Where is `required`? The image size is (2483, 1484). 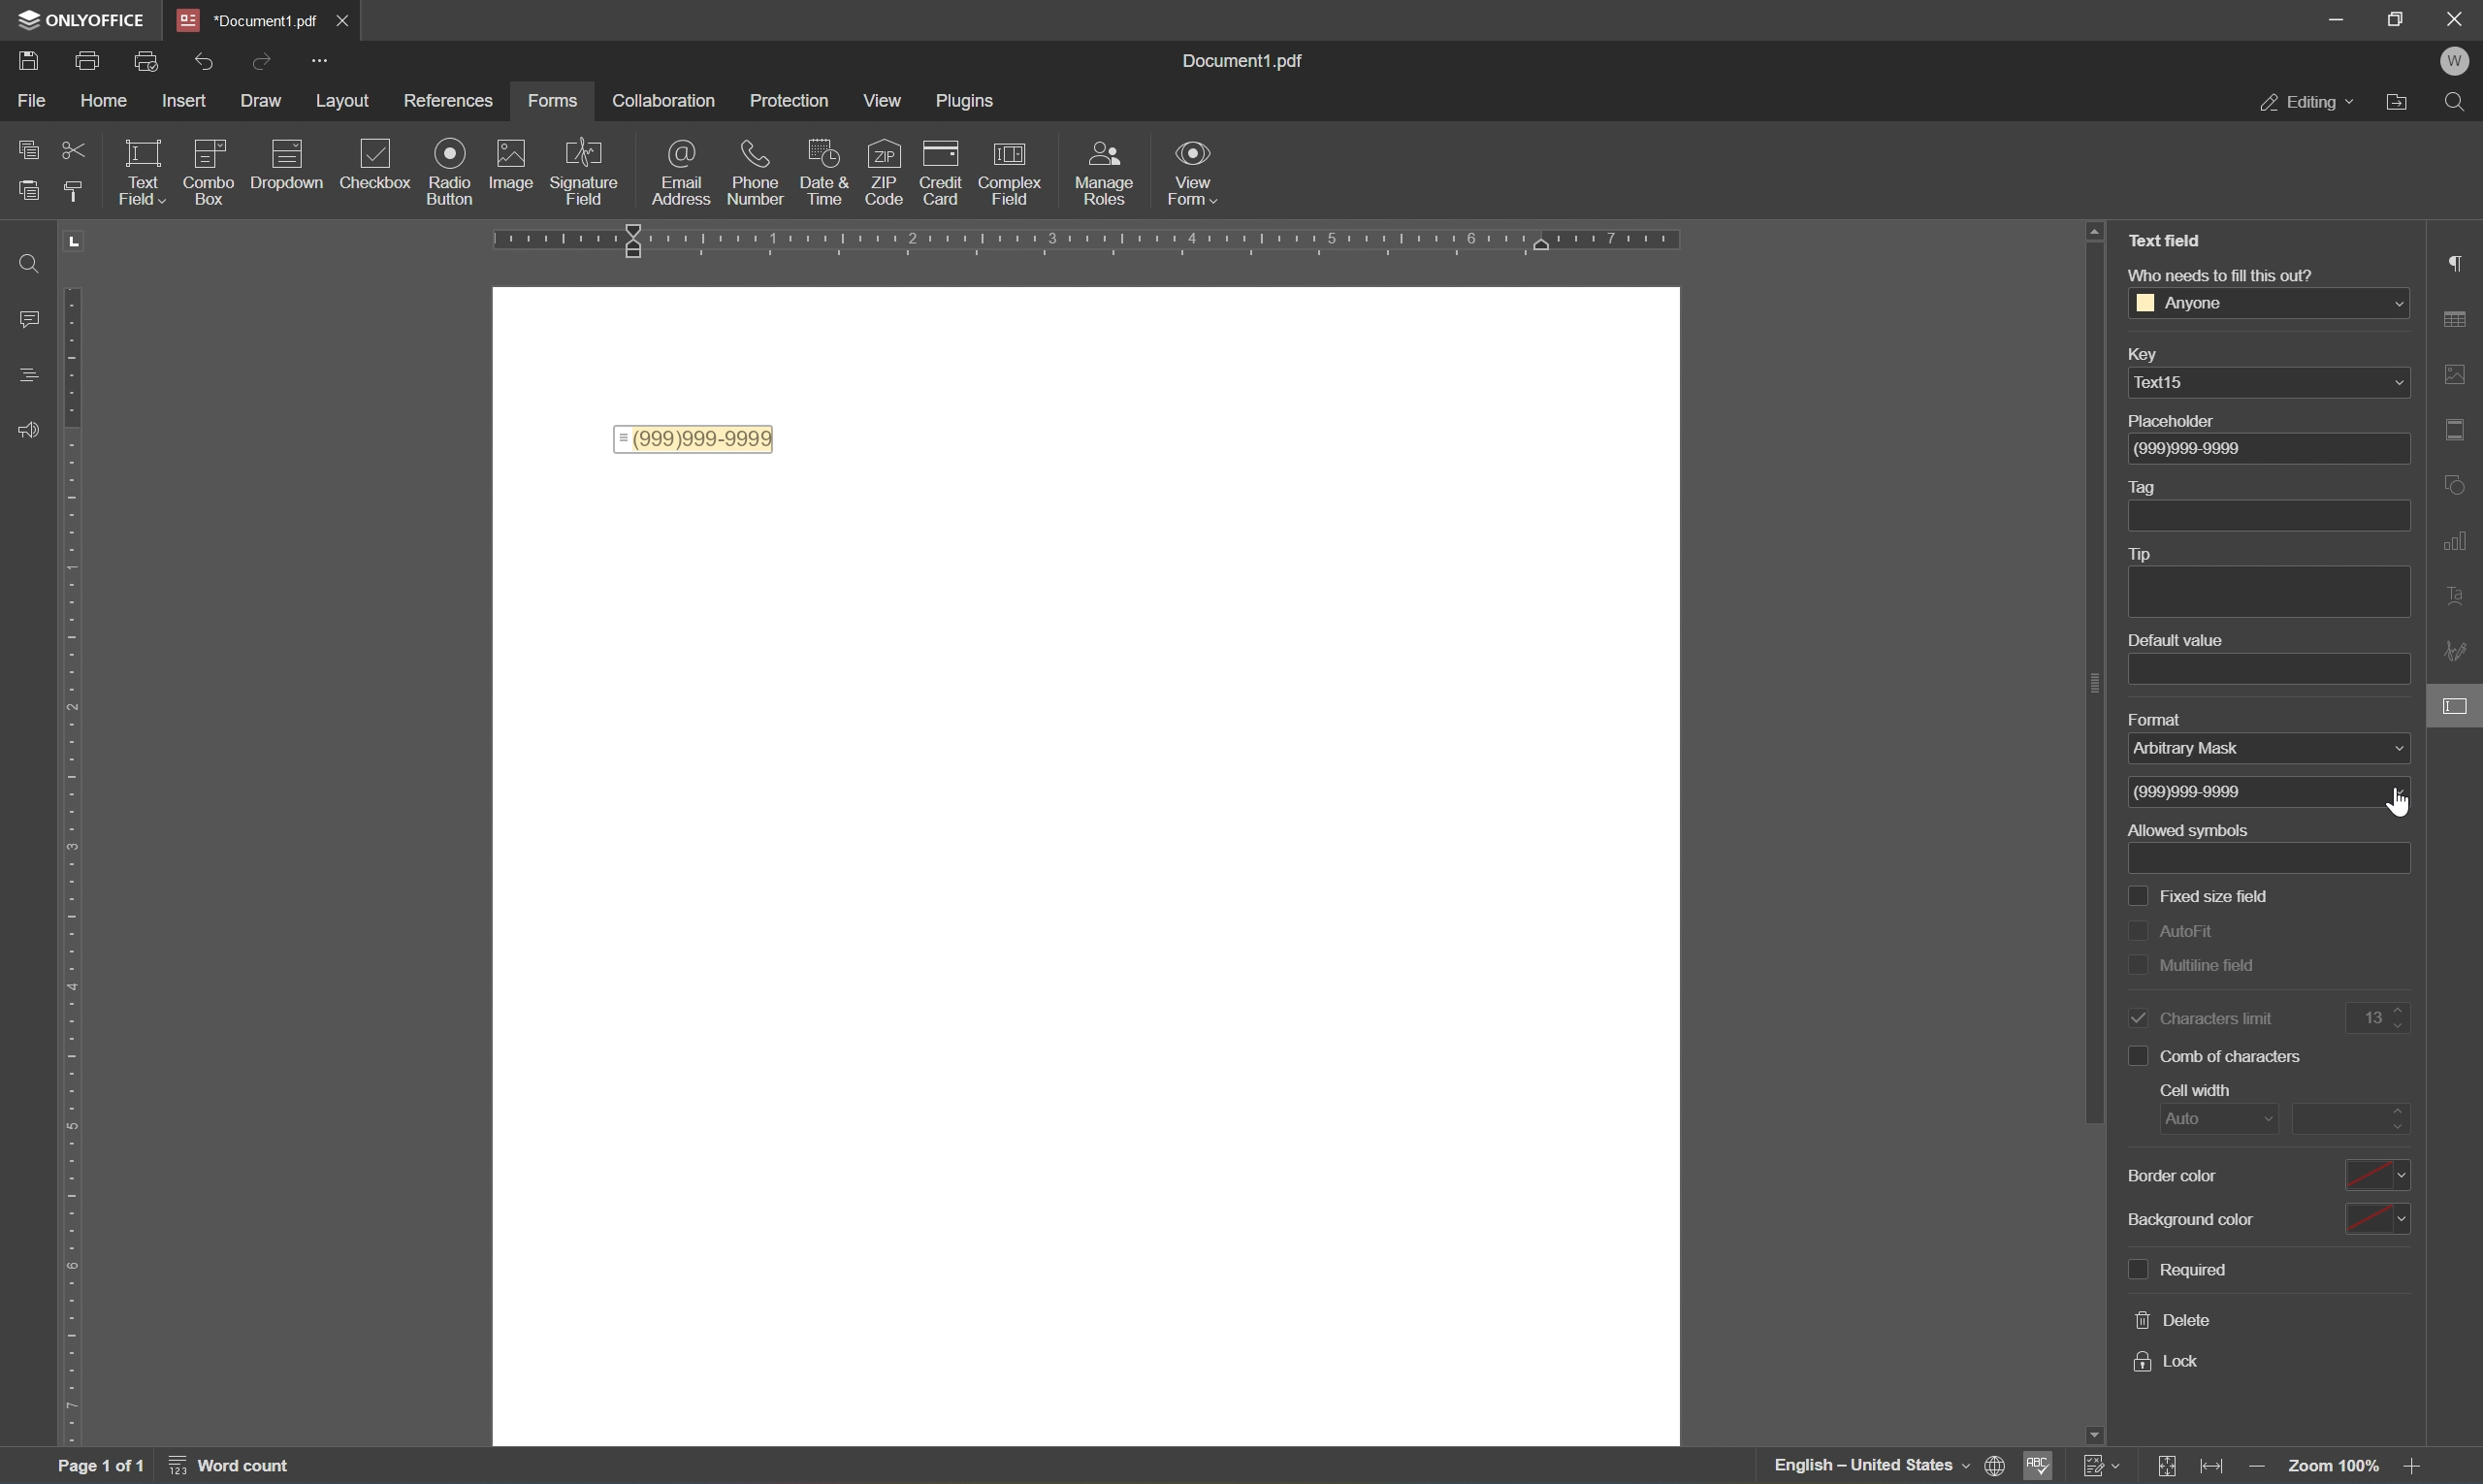
required is located at coordinates (2177, 1270).